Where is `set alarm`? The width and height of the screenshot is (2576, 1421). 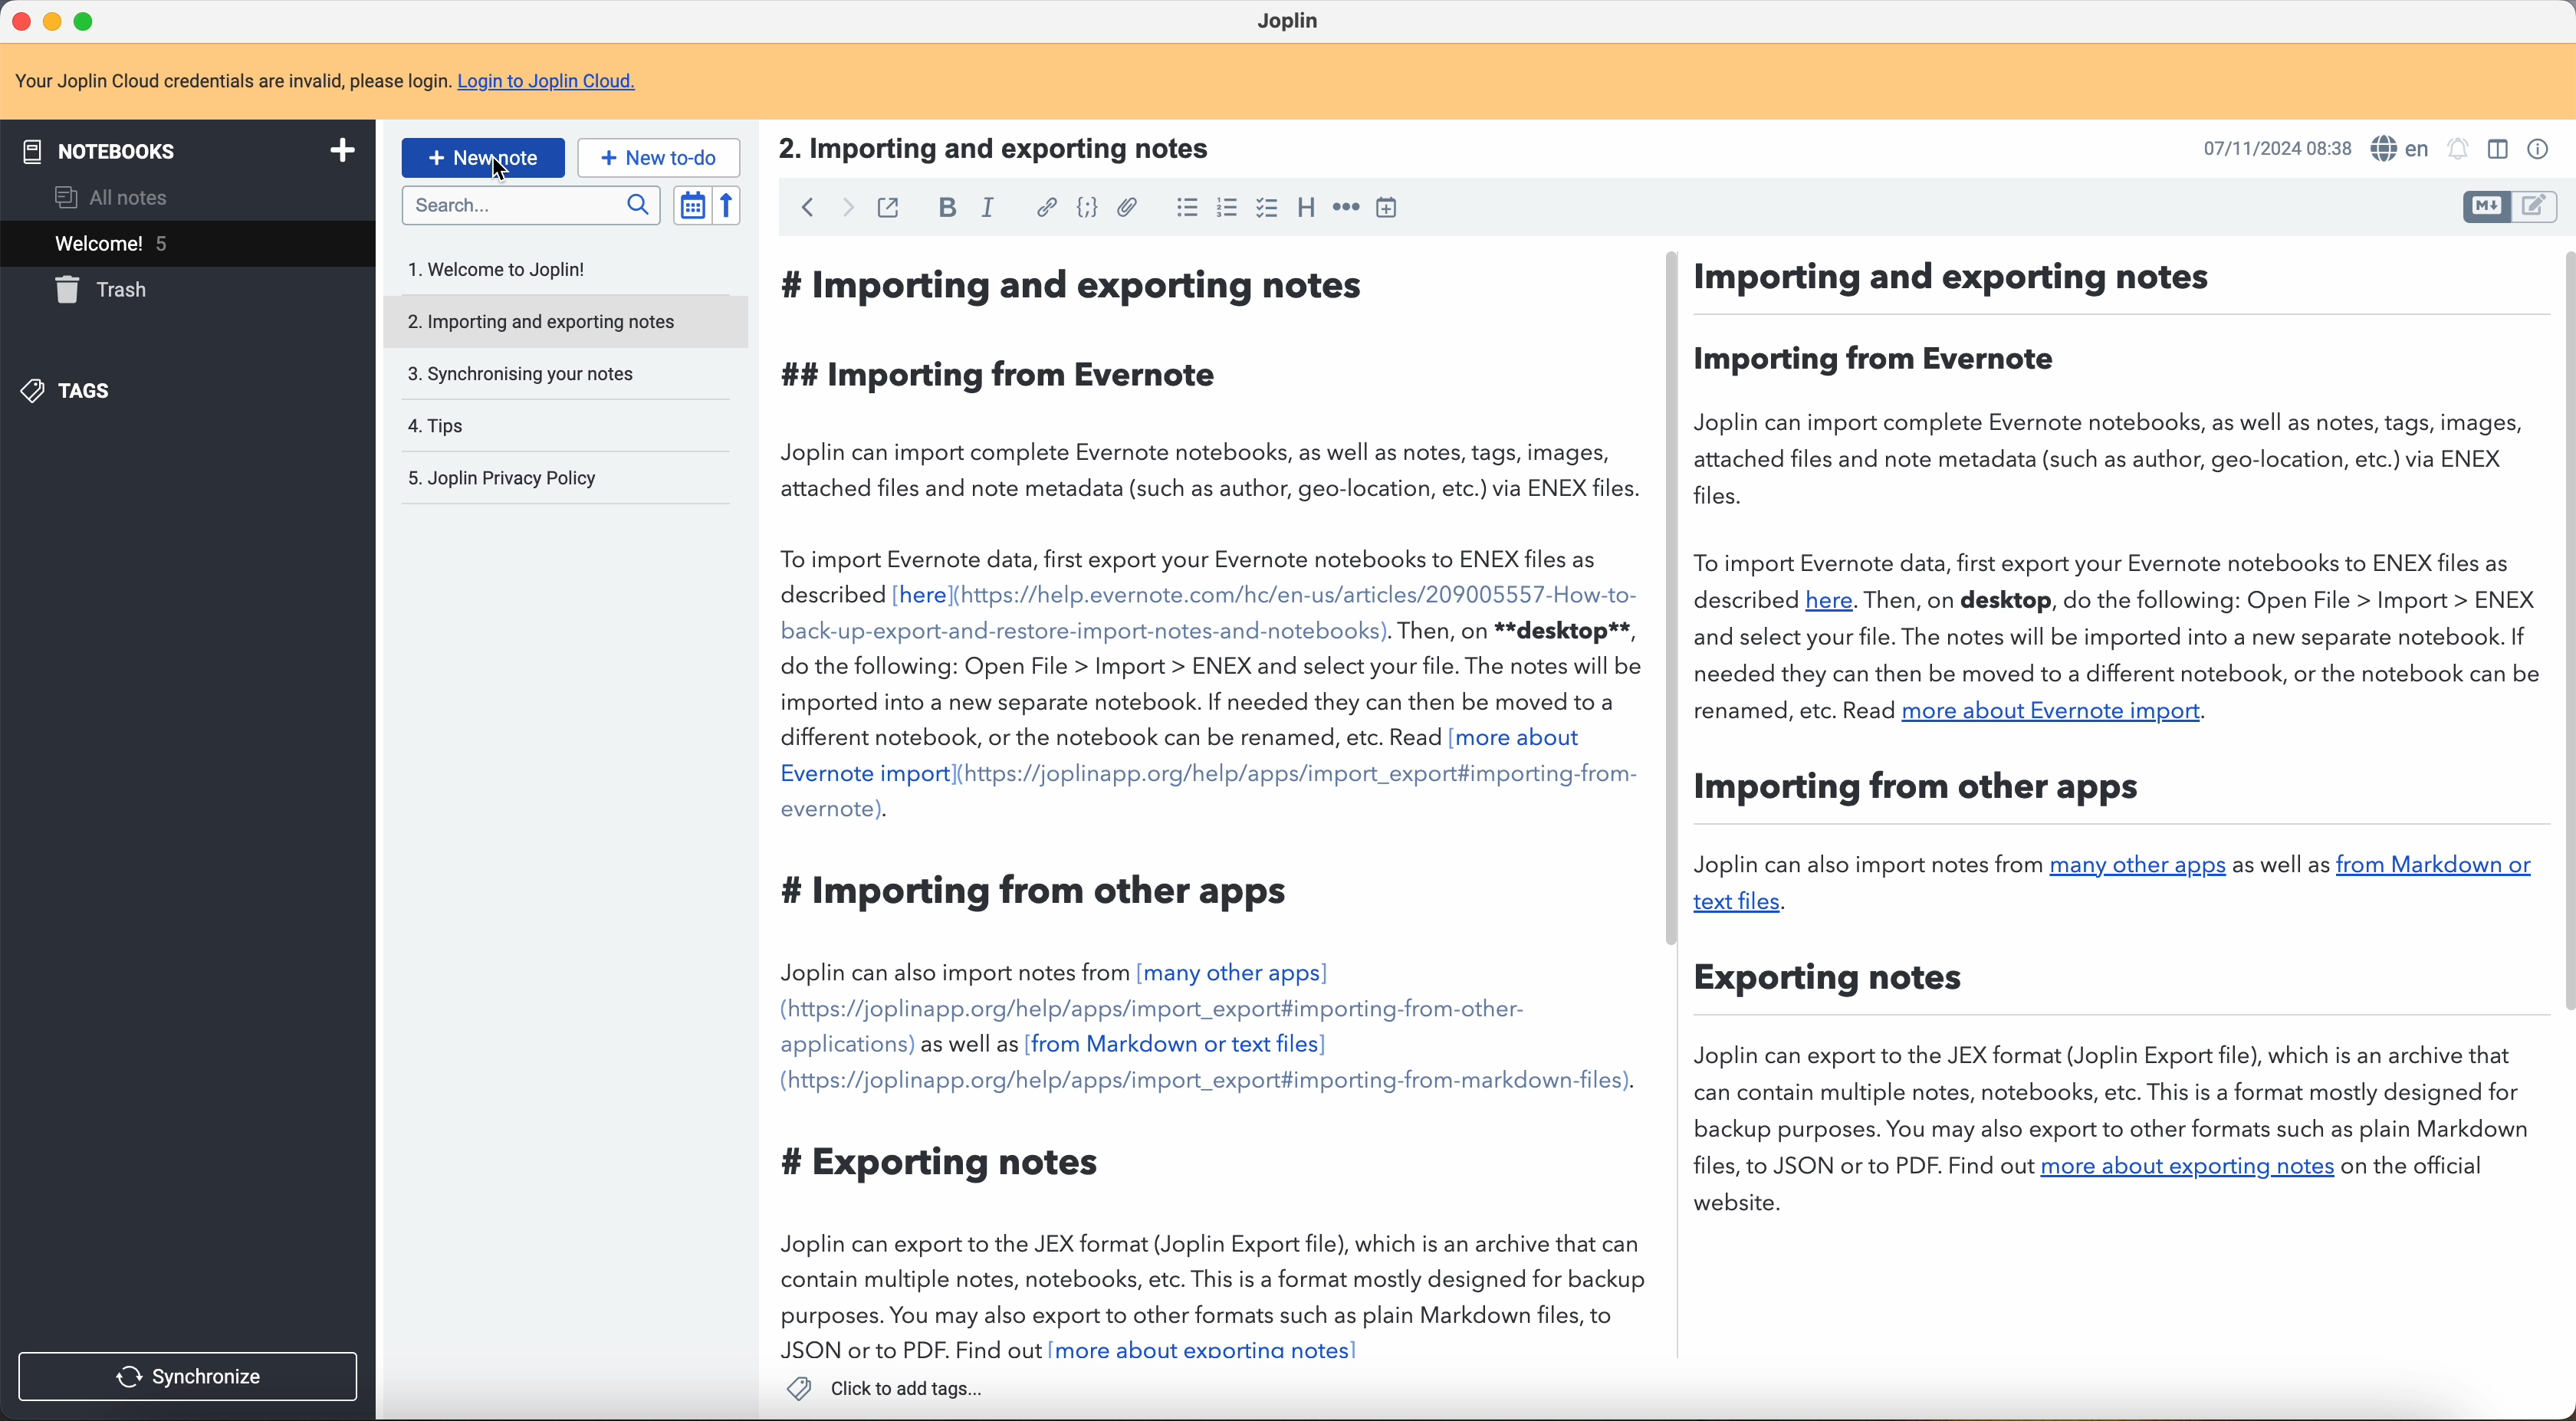 set alarm is located at coordinates (2460, 148).